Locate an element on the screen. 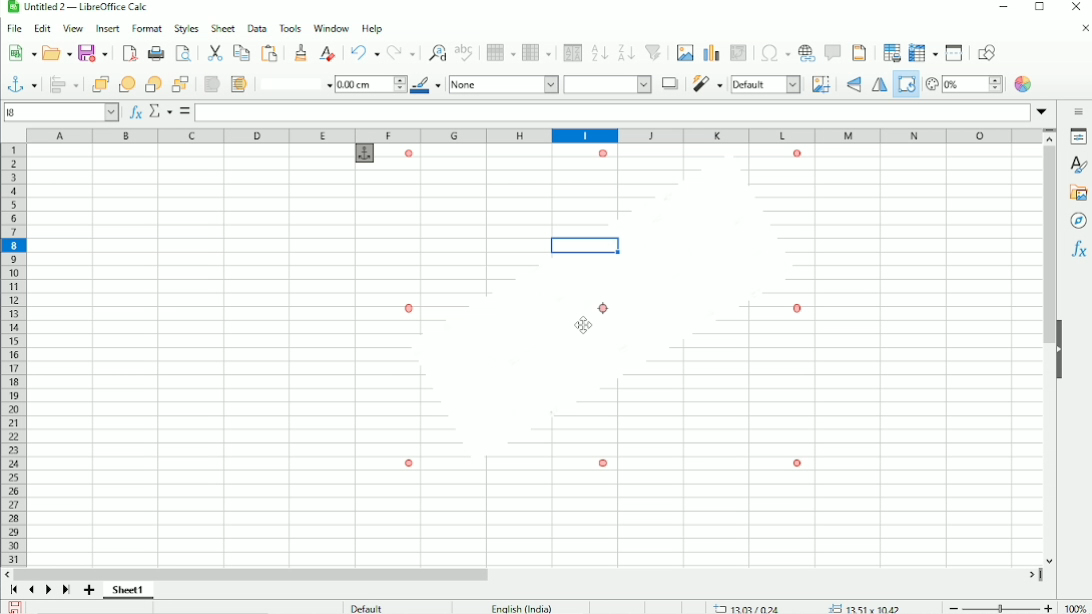 This screenshot has height=614, width=1092. Back one is located at coordinates (152, 84).